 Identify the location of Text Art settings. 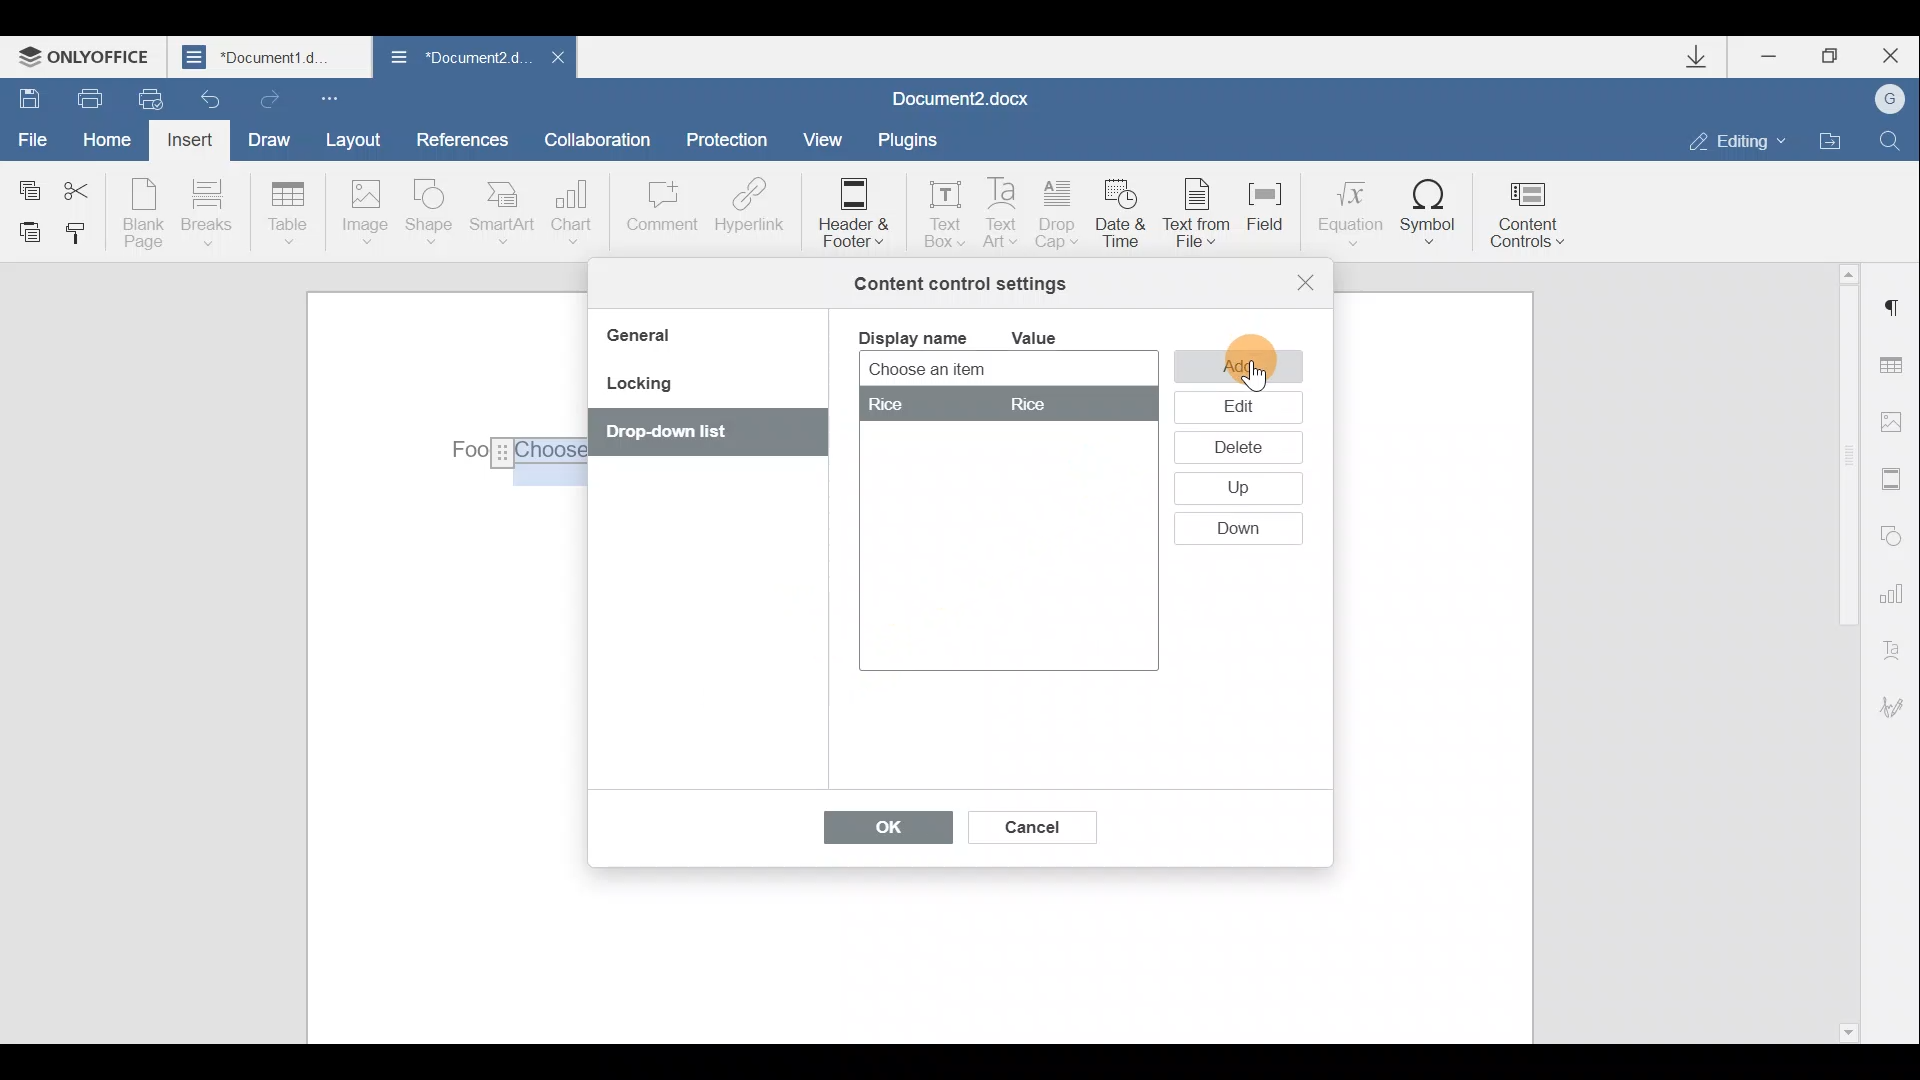
(1898, 646).